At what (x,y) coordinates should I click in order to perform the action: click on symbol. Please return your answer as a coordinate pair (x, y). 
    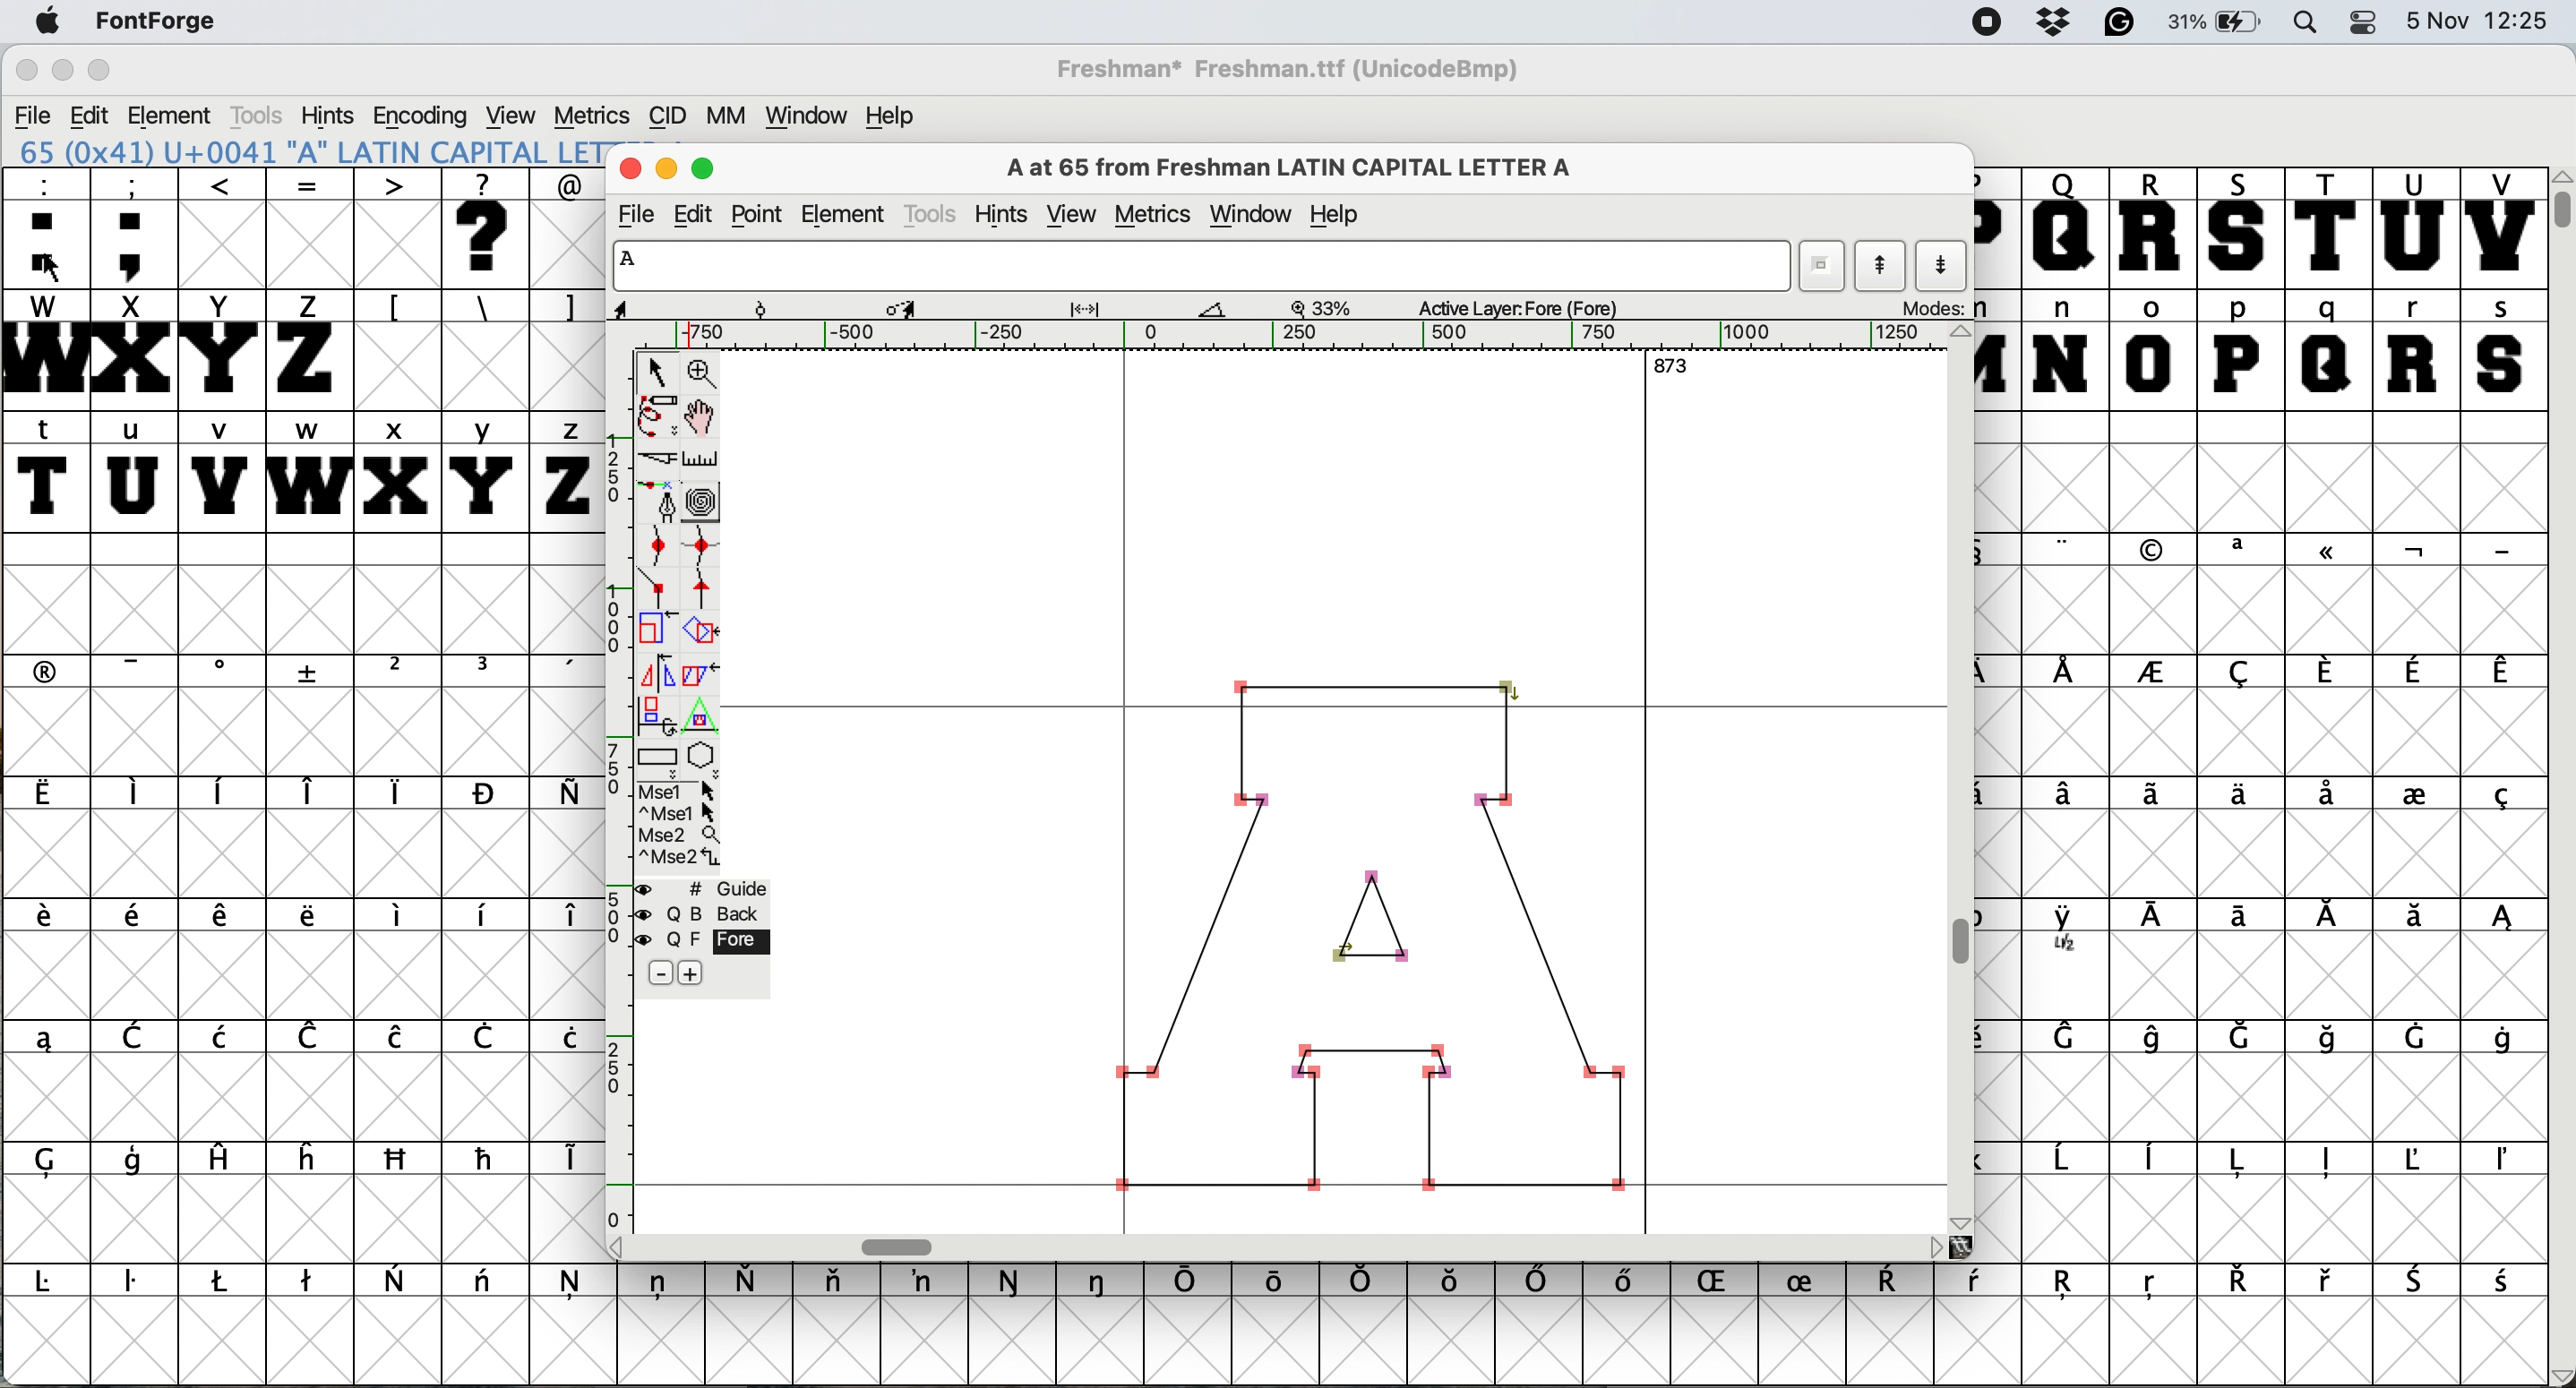
    Looking at the image, I should click on (1102, 1281).